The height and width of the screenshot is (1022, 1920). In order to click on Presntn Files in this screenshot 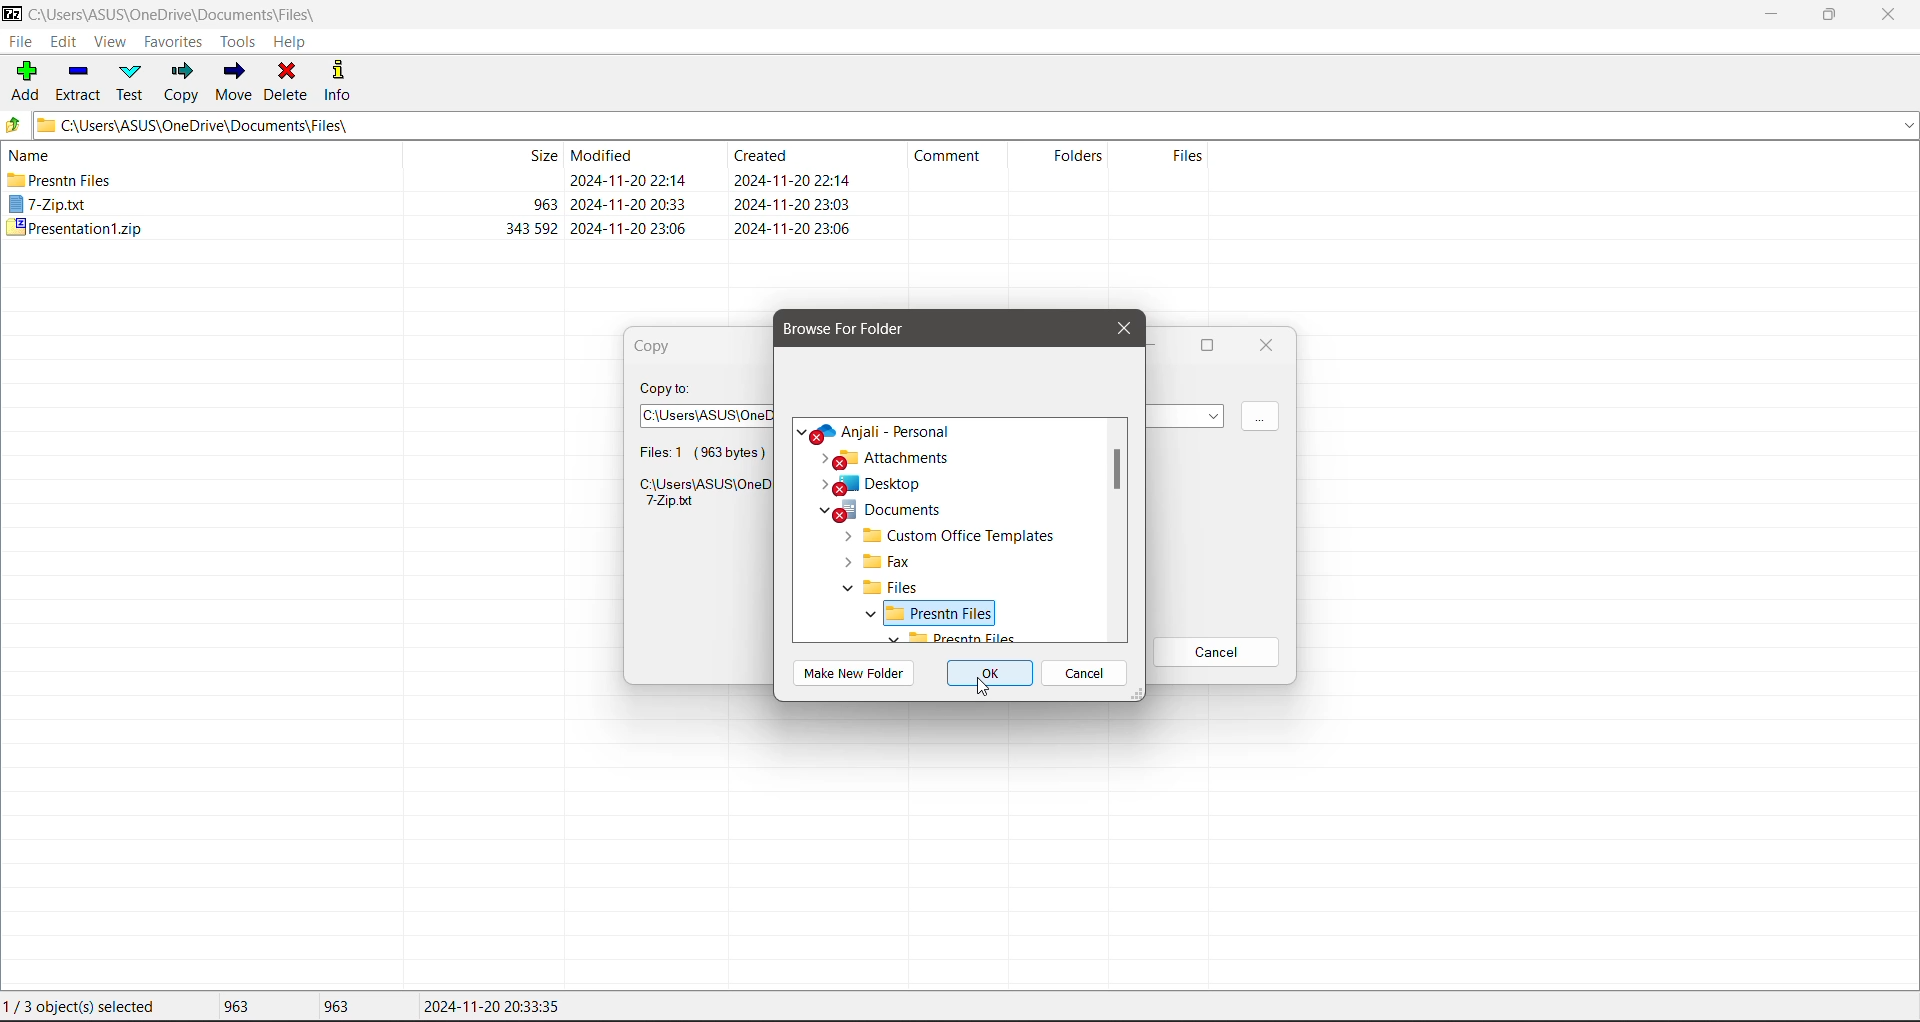, I will do `click(61, 180)`.